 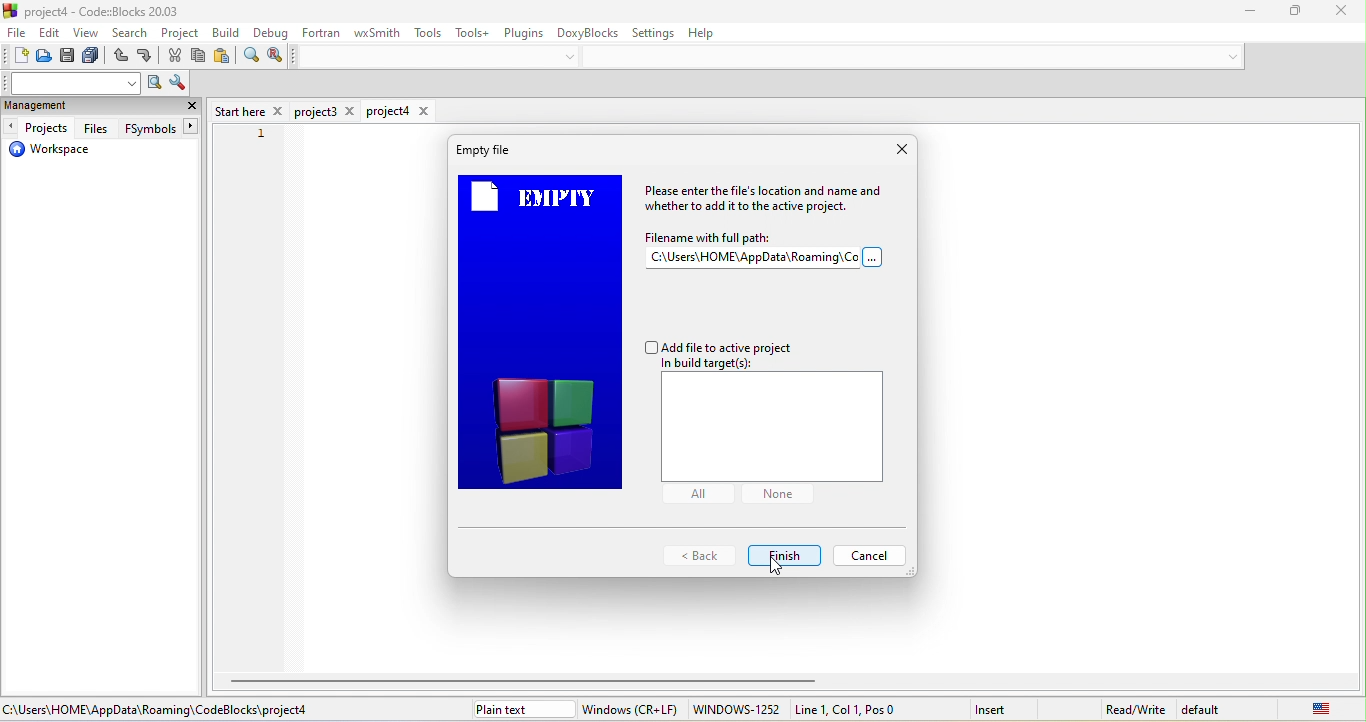 I want to click on copy, so click(x=200, y=57).